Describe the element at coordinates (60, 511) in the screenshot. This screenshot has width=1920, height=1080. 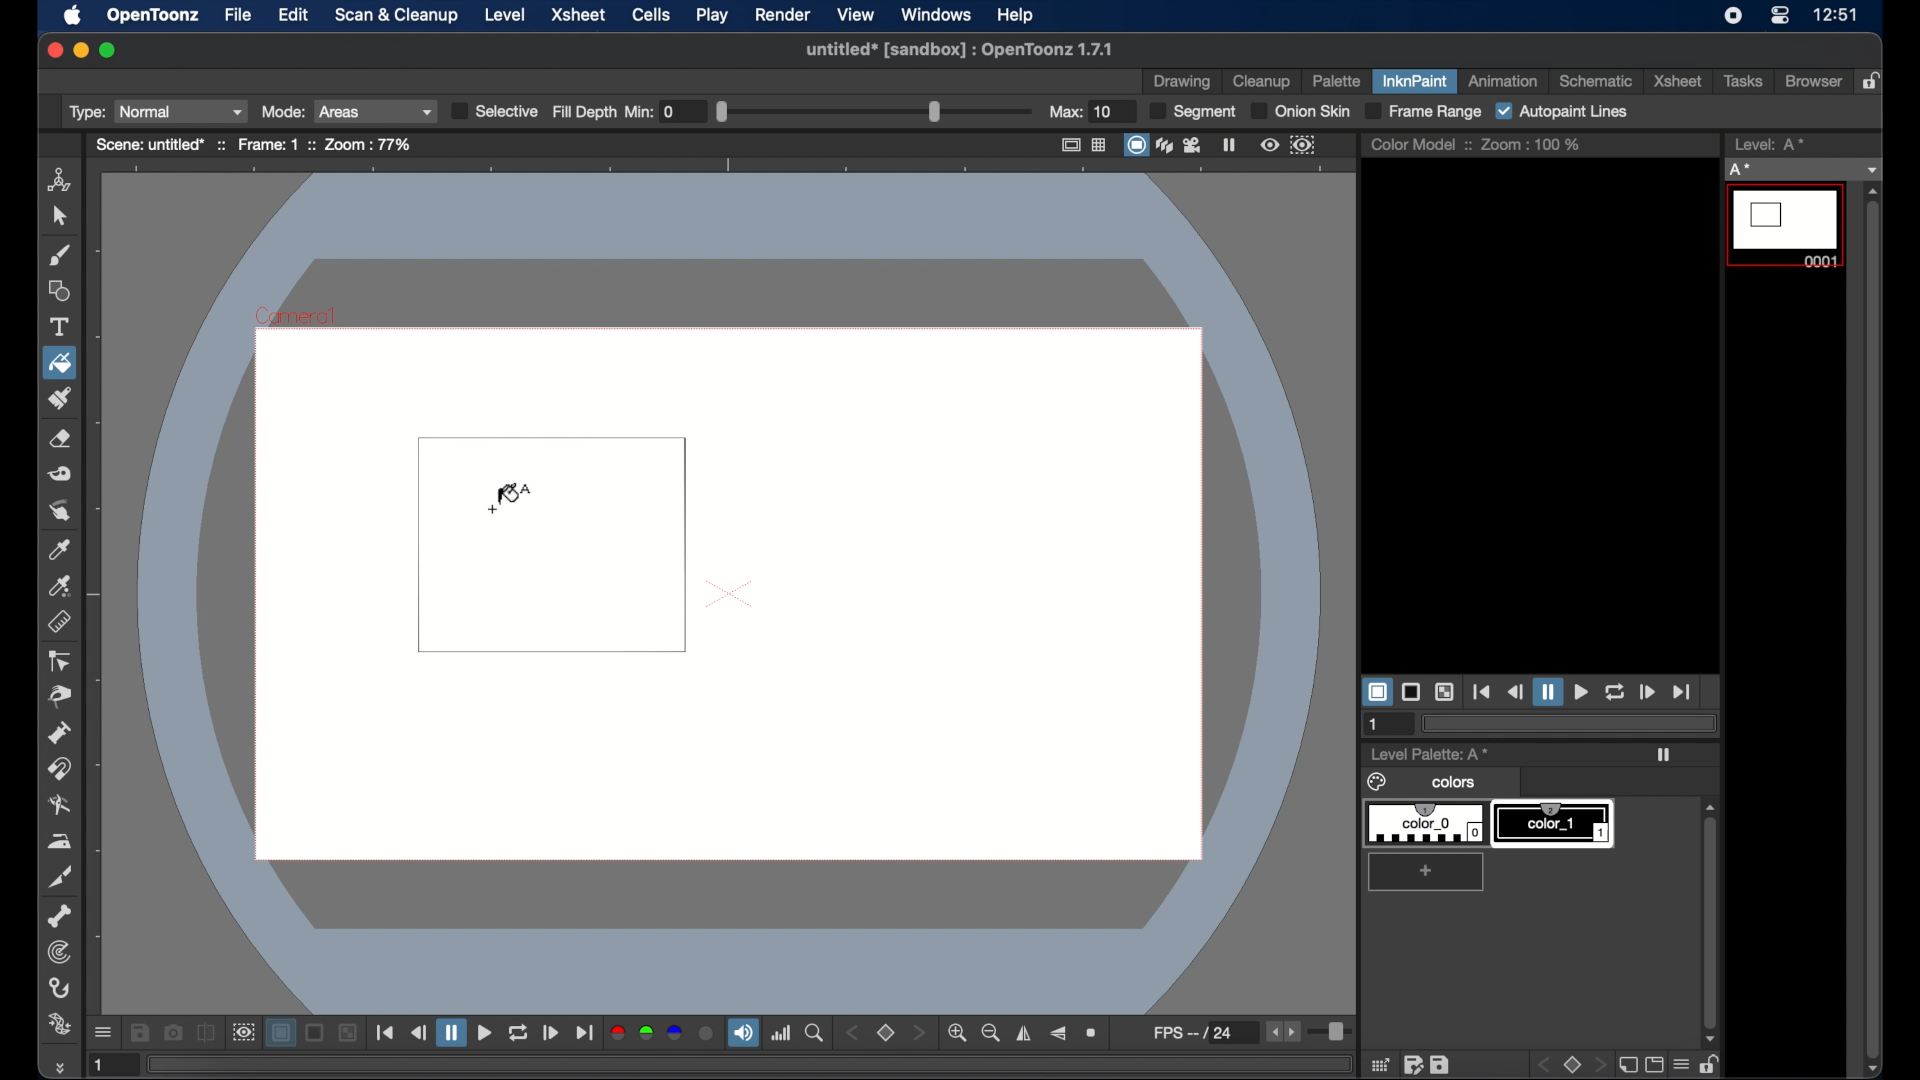
I see `finger tool` at that location.